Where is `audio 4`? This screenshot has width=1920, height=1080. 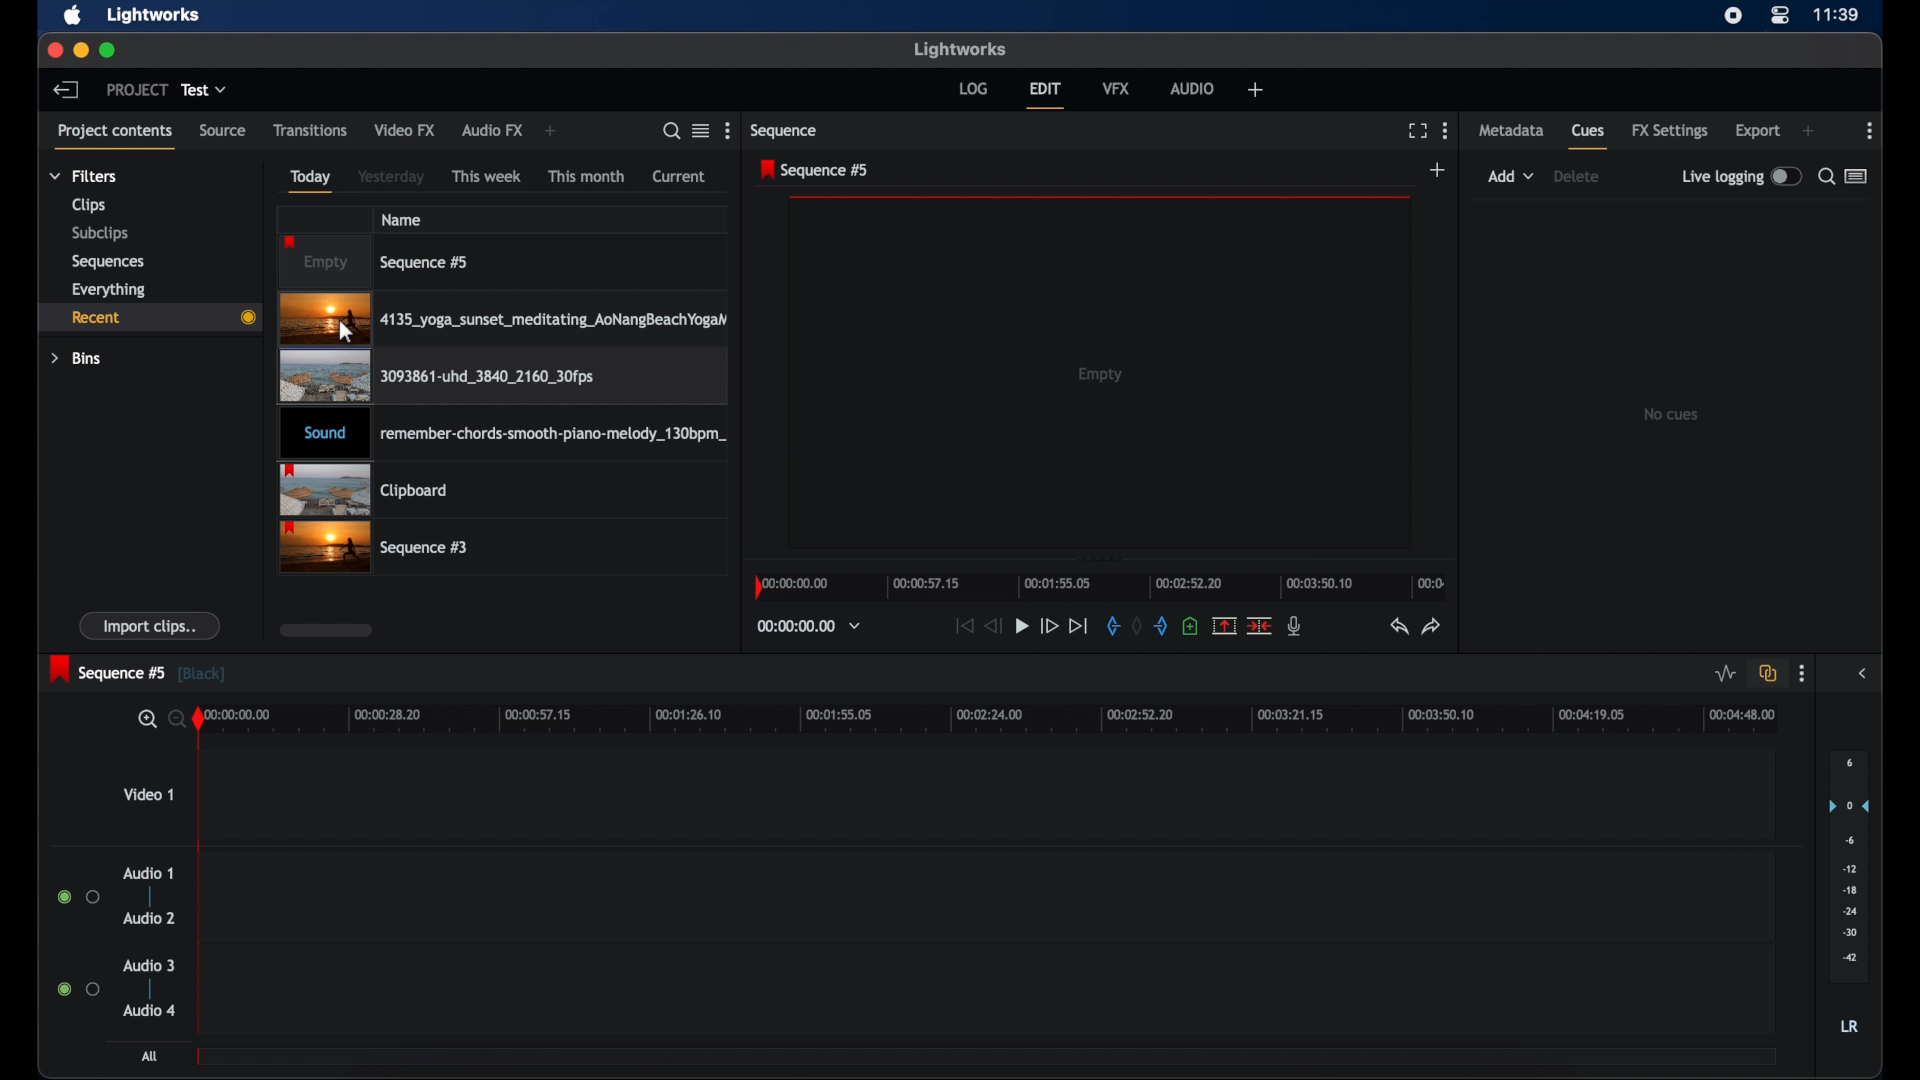
audio 4 is located at coordinates (146, 1011).